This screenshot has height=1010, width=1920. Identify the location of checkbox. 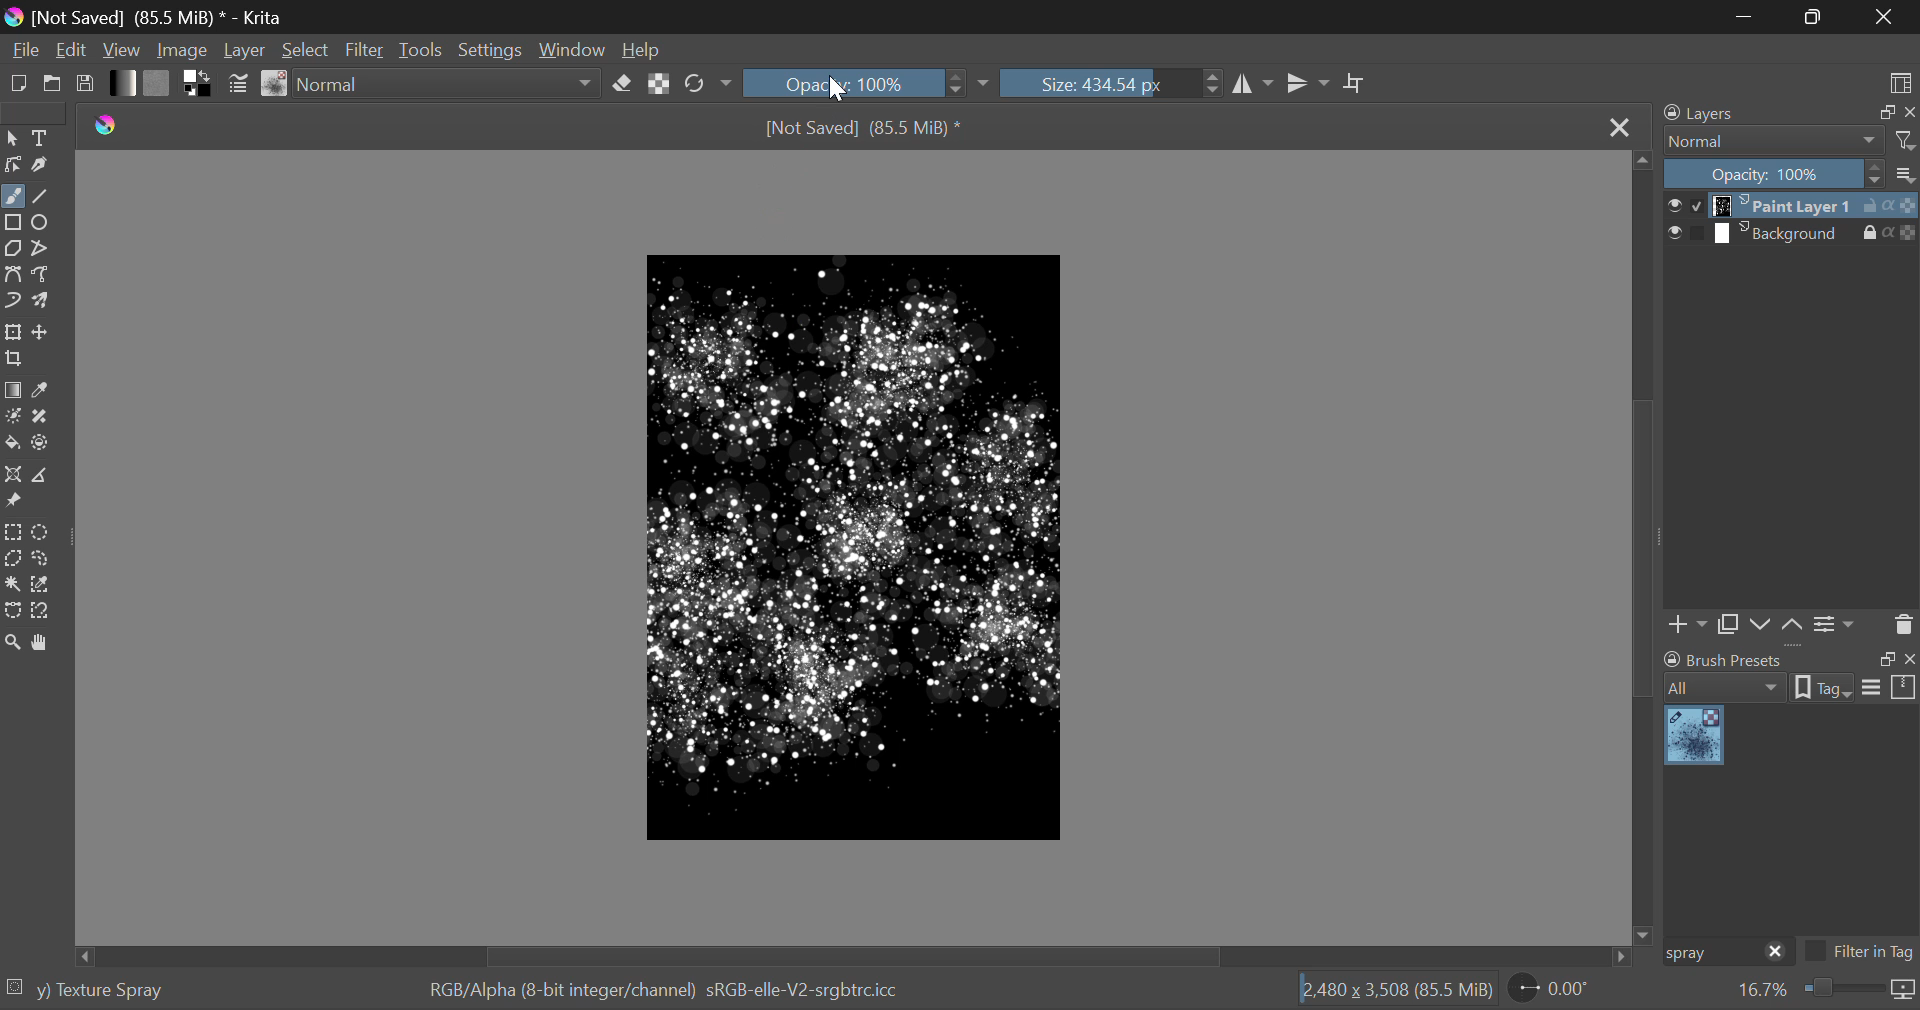
(1684, 205).